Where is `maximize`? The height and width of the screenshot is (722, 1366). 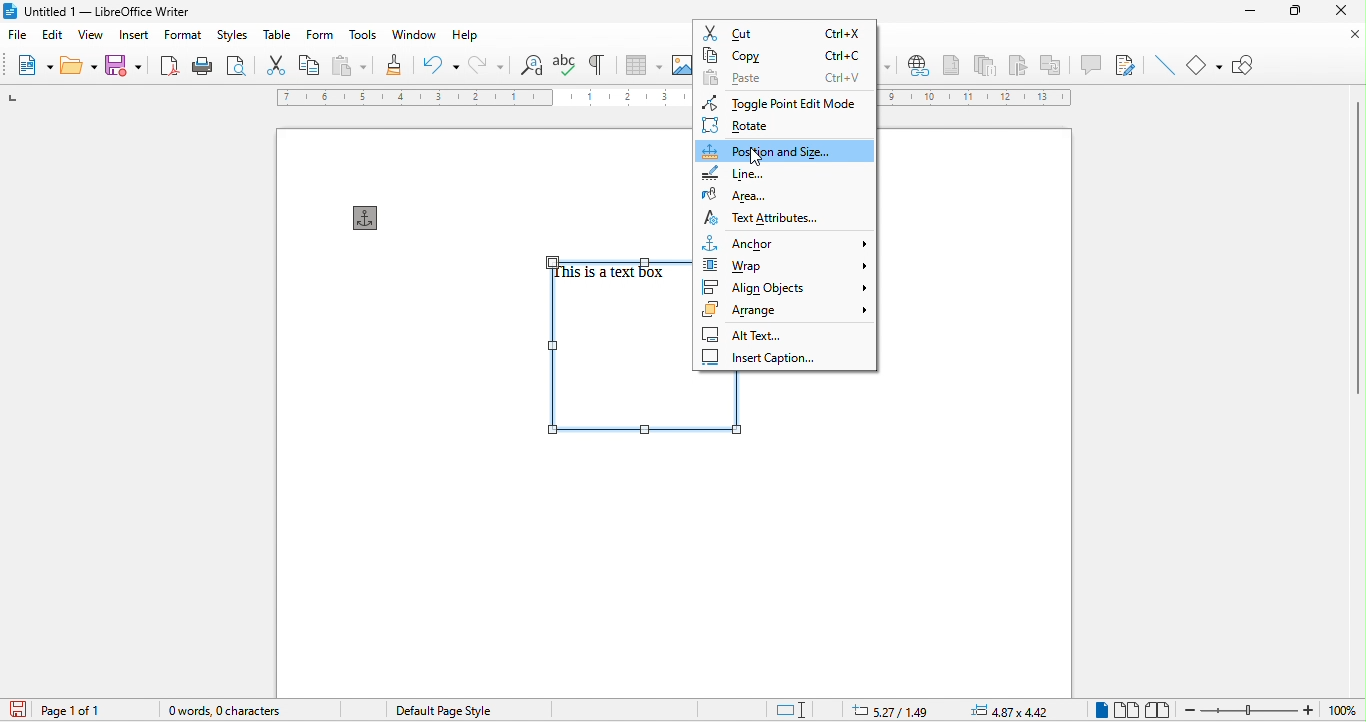
maximize is located at coordinates (1295, 10).